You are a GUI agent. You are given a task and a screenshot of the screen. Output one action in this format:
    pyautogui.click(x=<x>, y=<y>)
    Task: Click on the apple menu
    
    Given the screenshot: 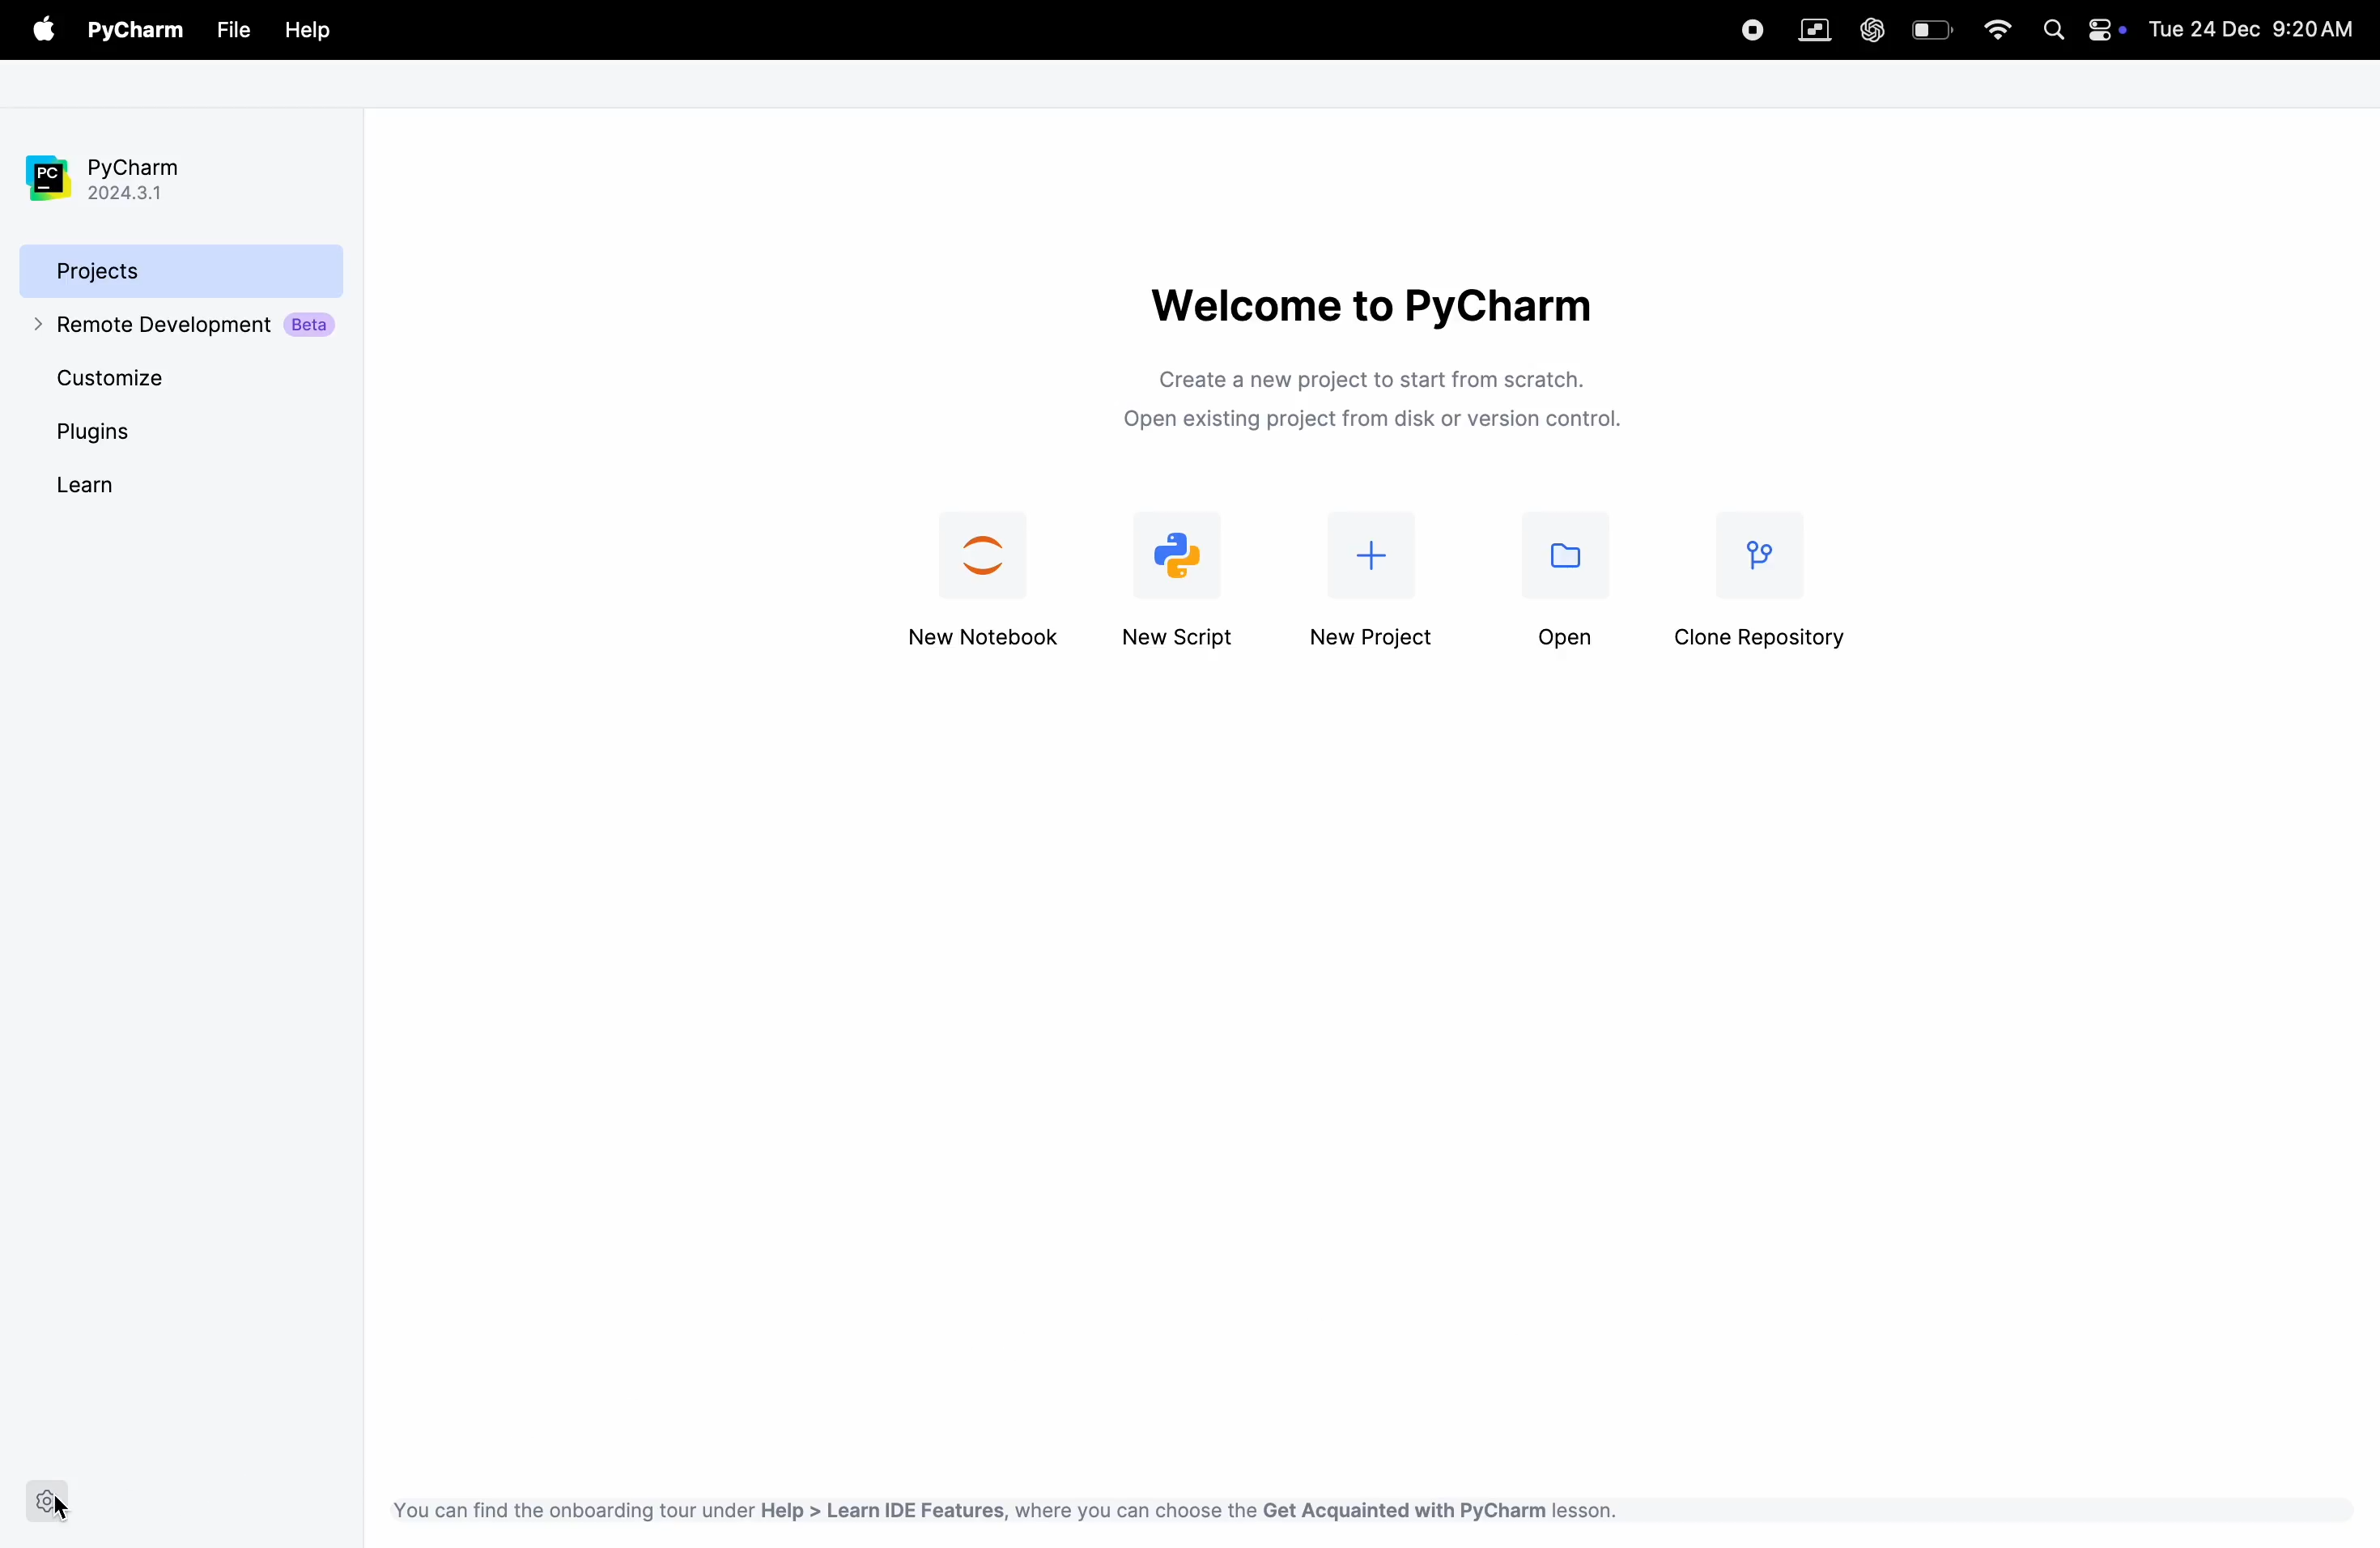 What is the action you would take?
    pyautogui.click(x=47, y=31)
    